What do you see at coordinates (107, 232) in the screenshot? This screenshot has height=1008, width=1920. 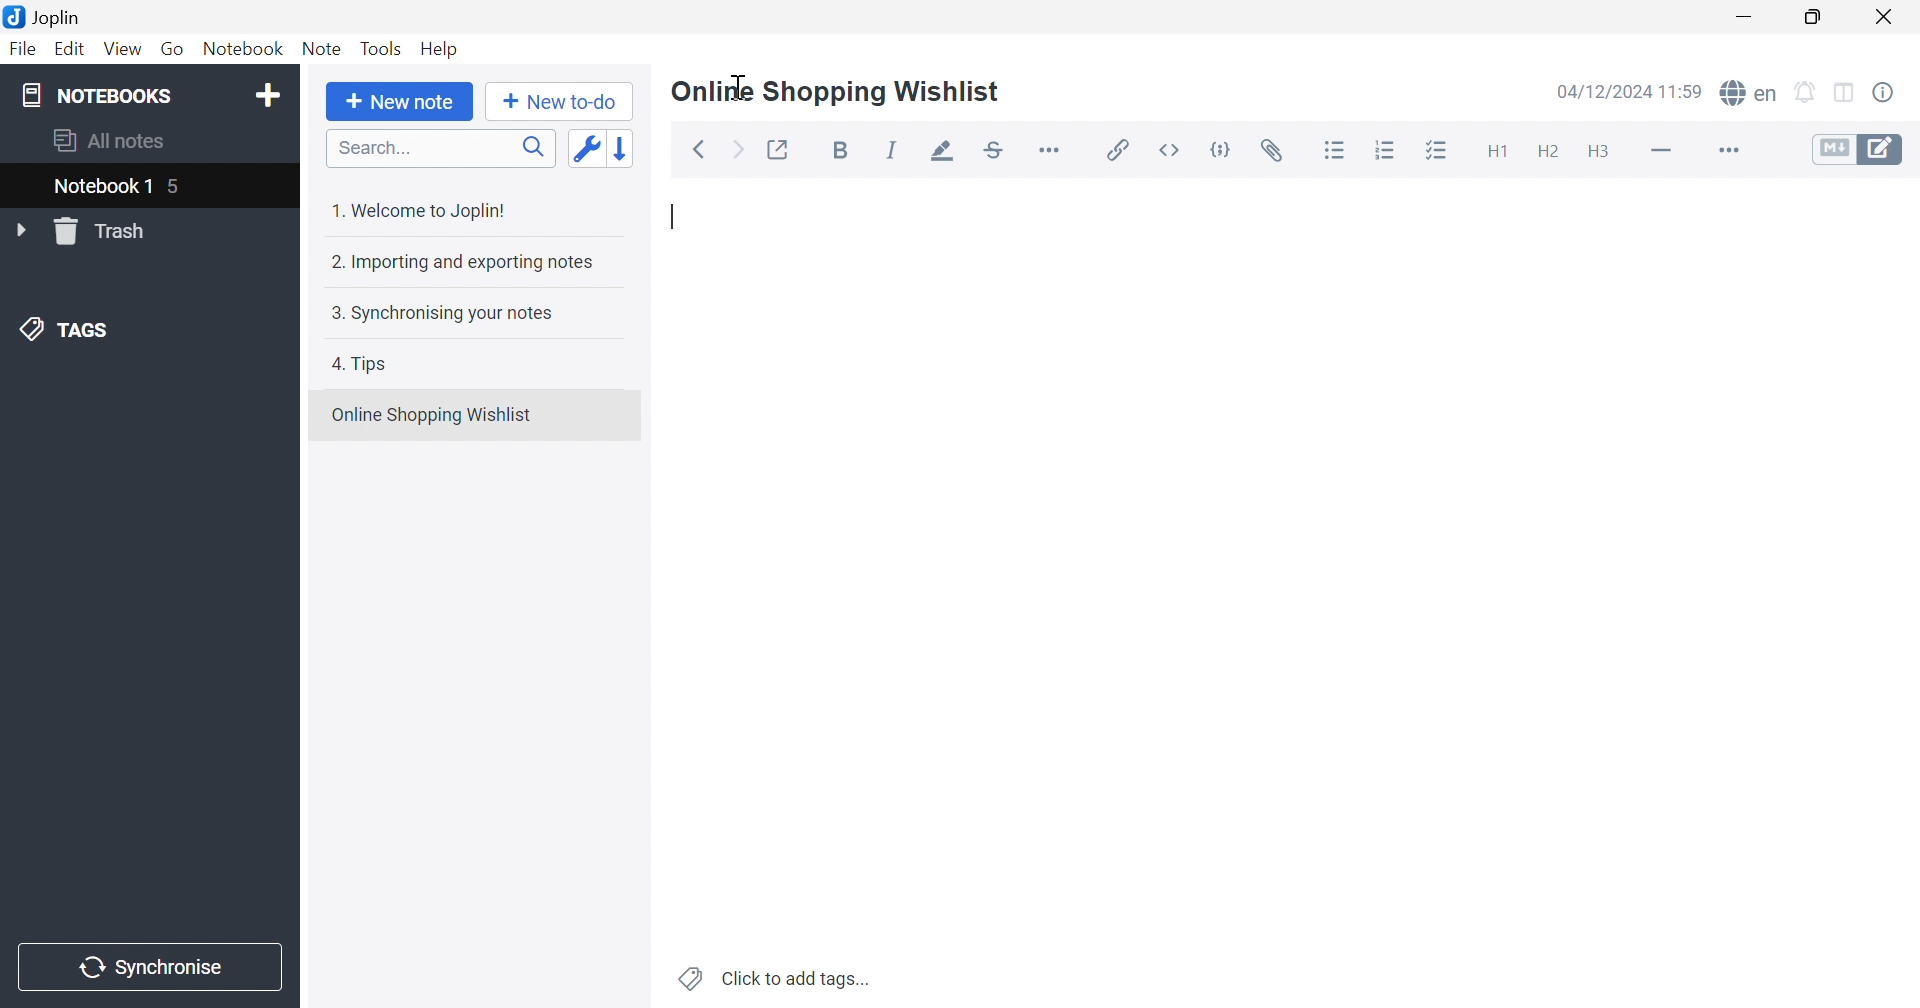 I see `Trash` at bounding box center [107, 232].